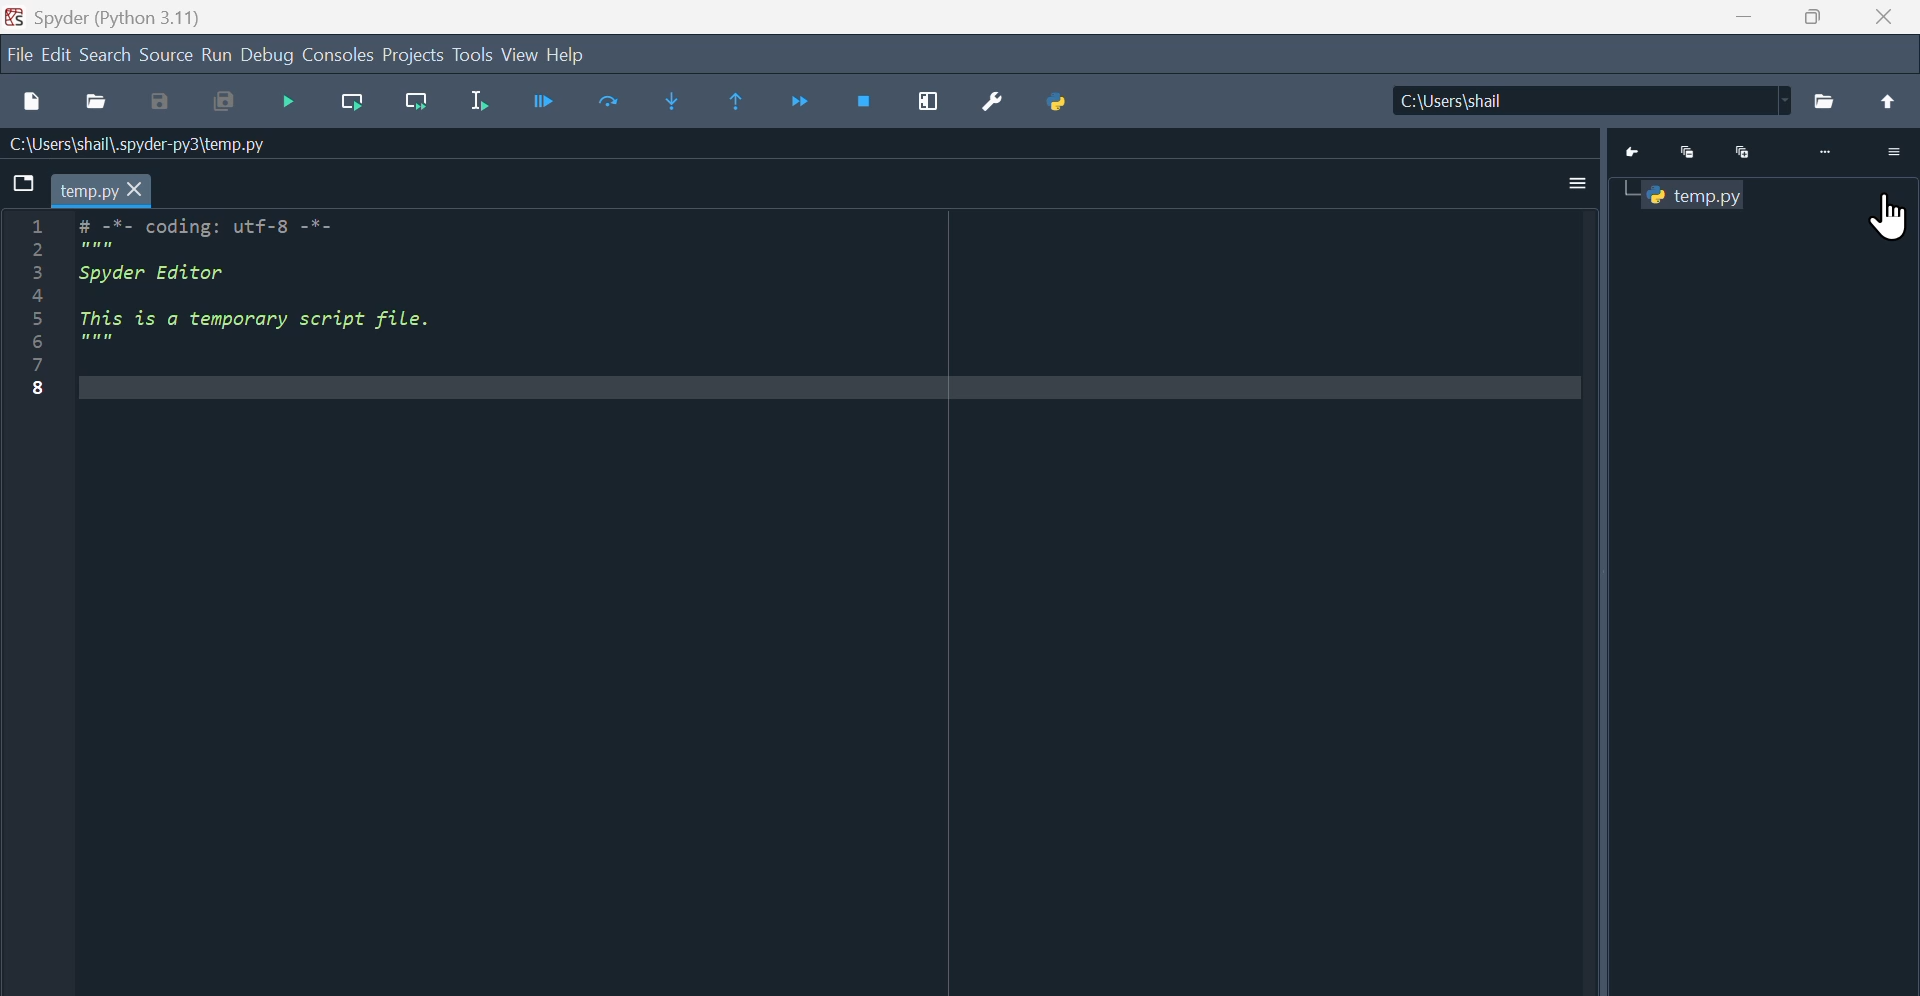 Image resolution: width=1920 pixels, height=996 pixels. I want to click on Search, so click(105, 52).